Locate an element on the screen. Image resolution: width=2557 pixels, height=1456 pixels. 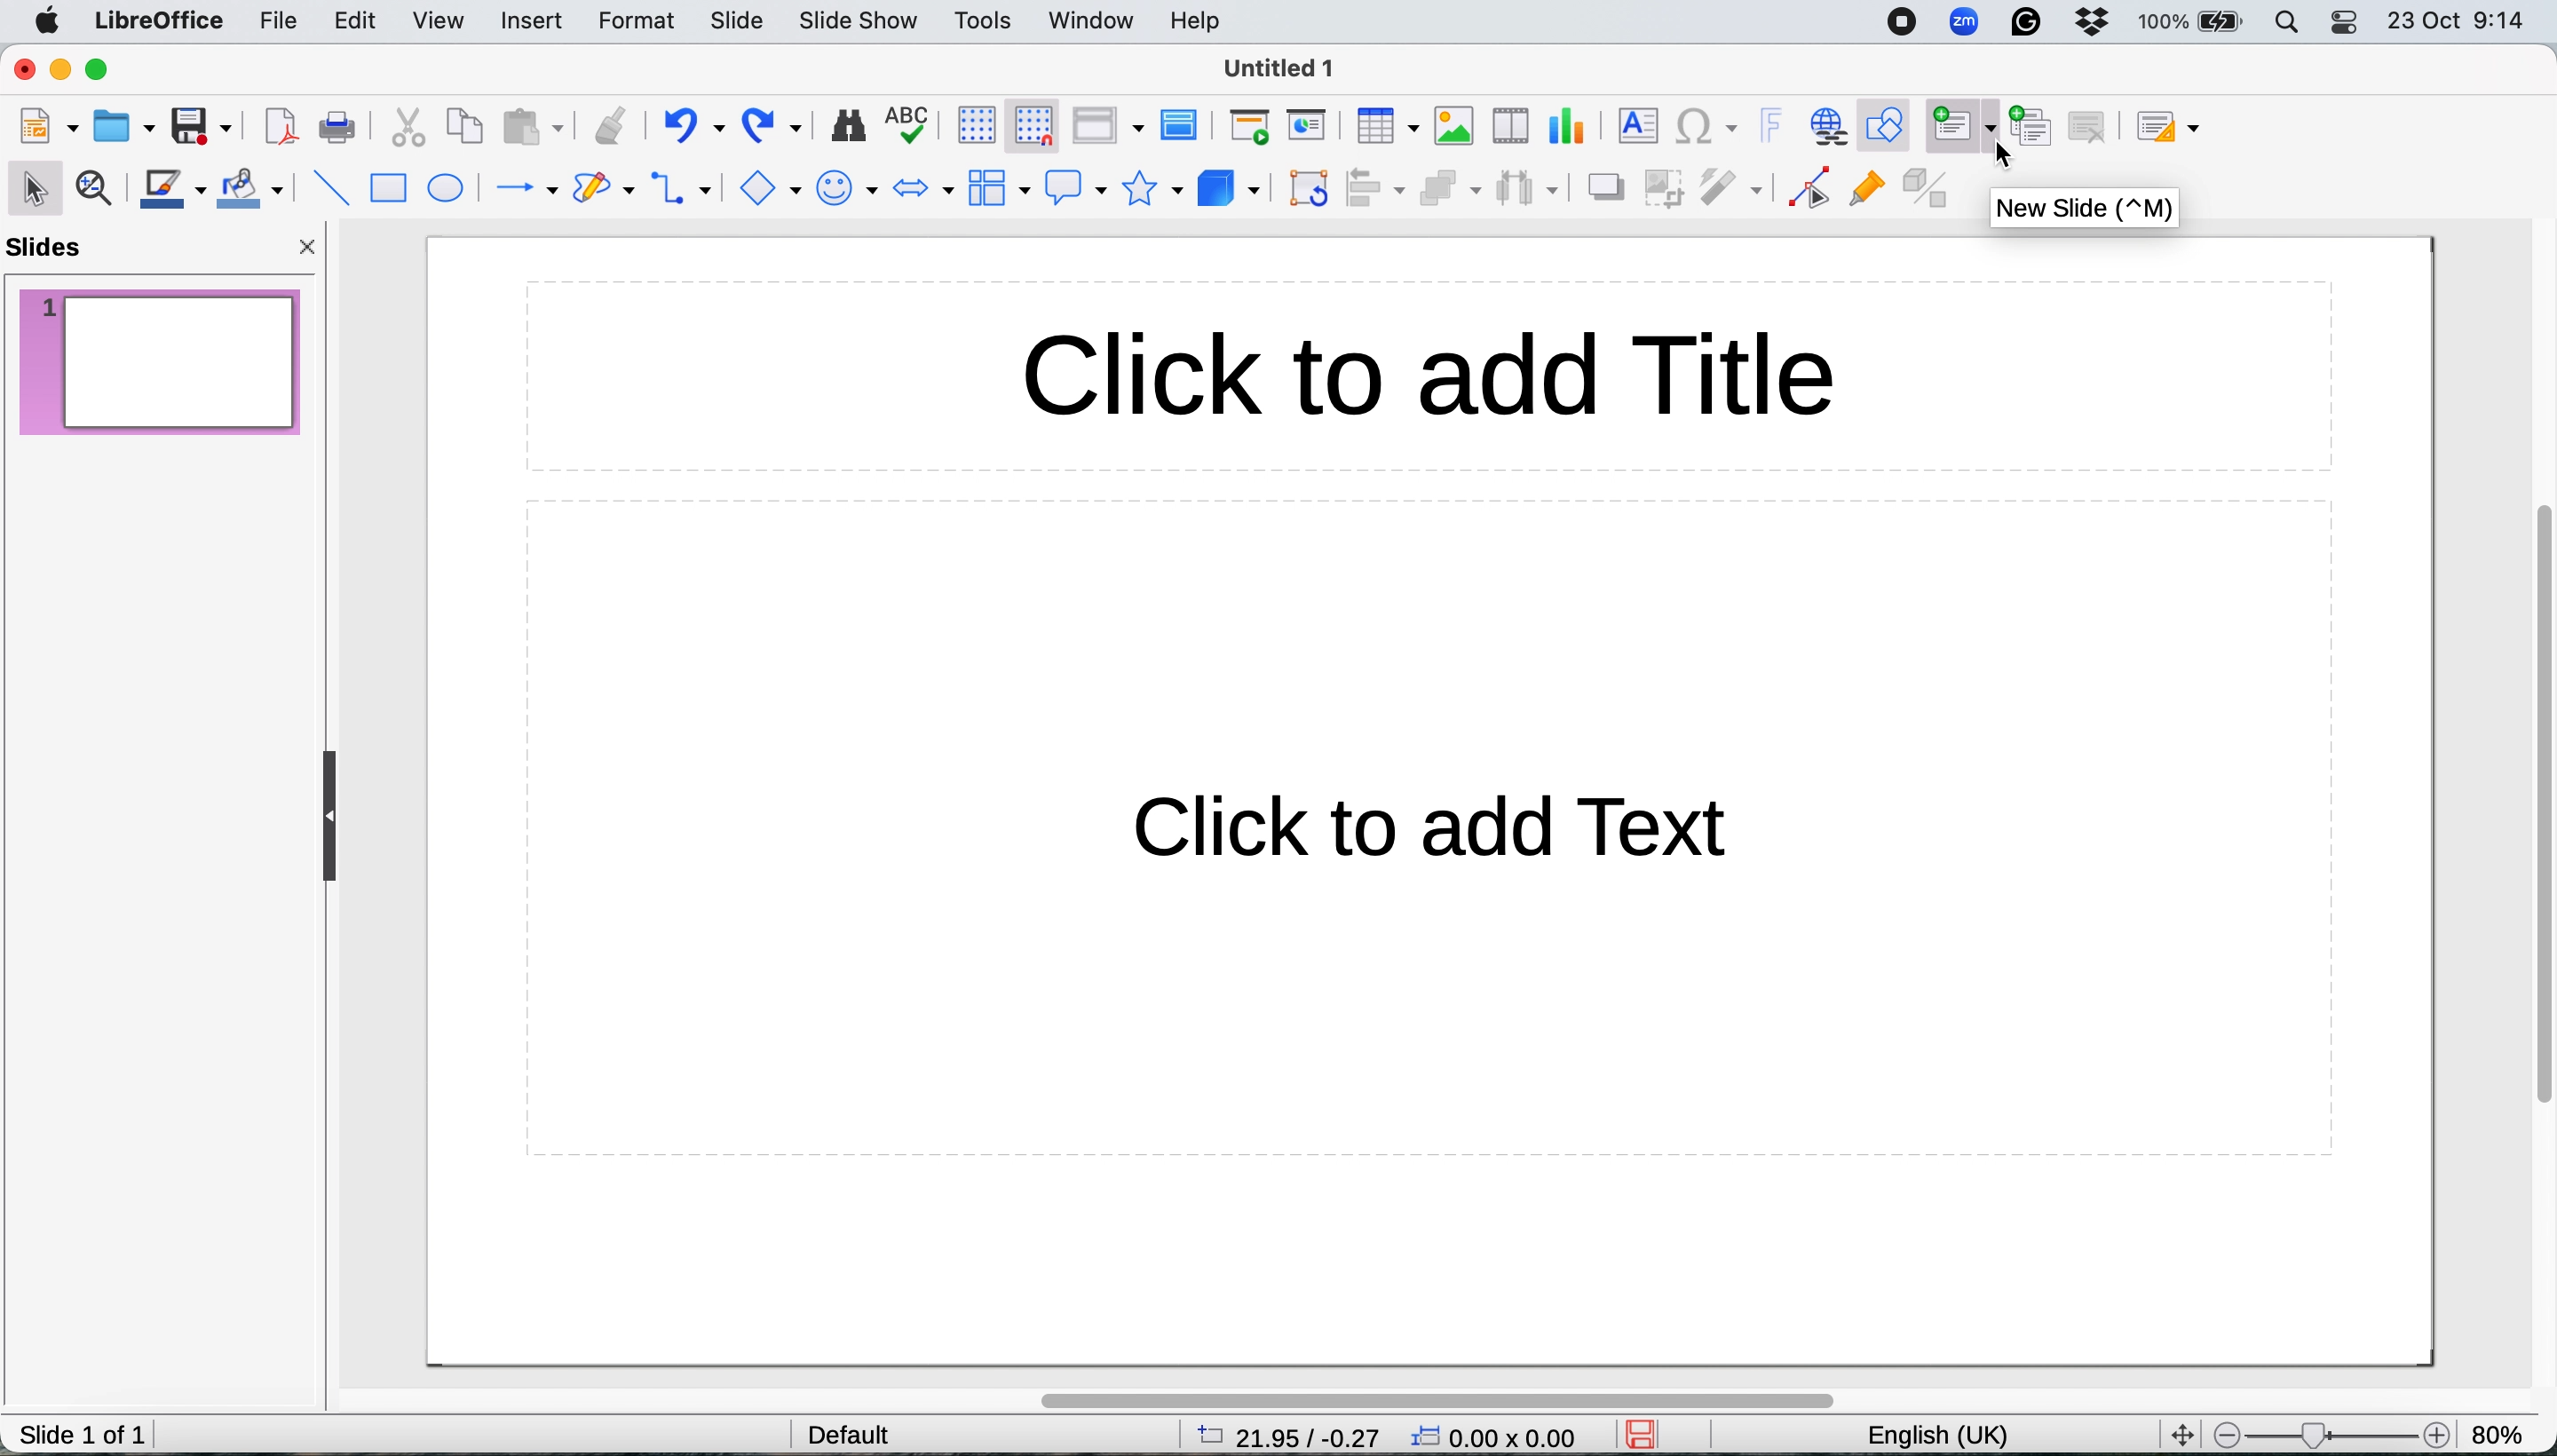
text color is located at coordinates (173, 190).